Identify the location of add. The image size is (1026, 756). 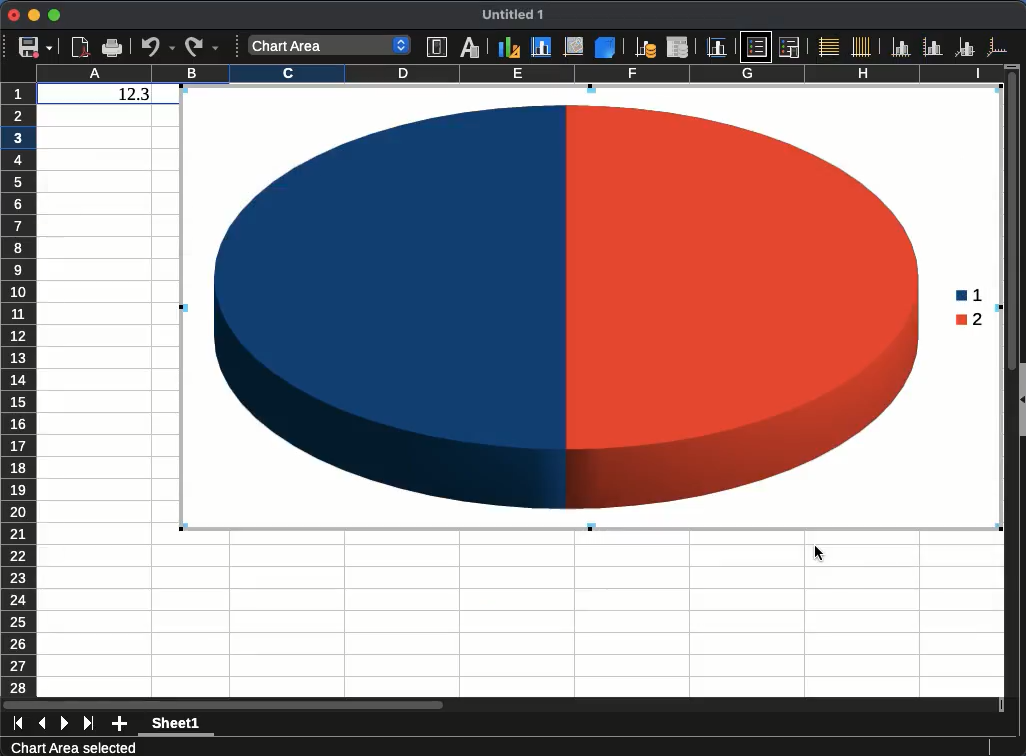
(120, 724).